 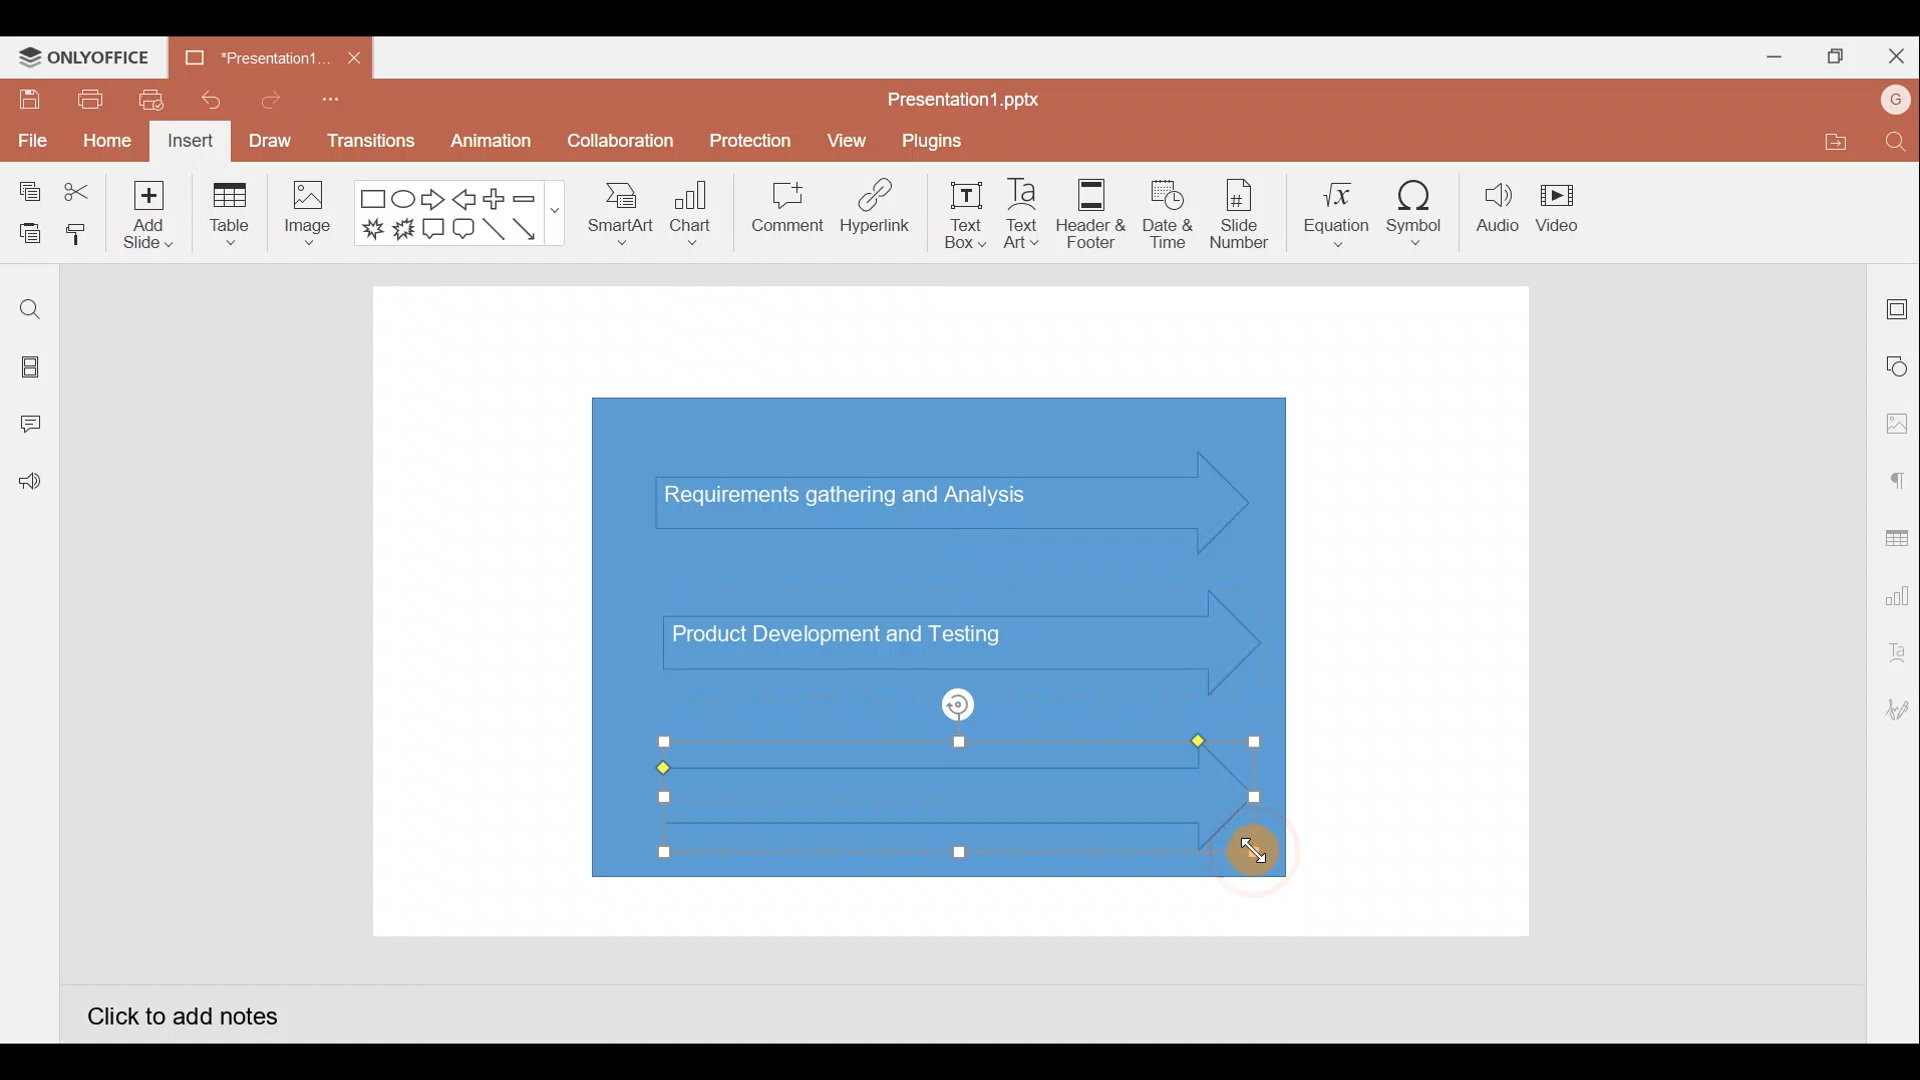 What do you see at coordinates (337, 106) in the screenshot?
I see `Customize quick access toolbar` at bounding box center [337, 106].